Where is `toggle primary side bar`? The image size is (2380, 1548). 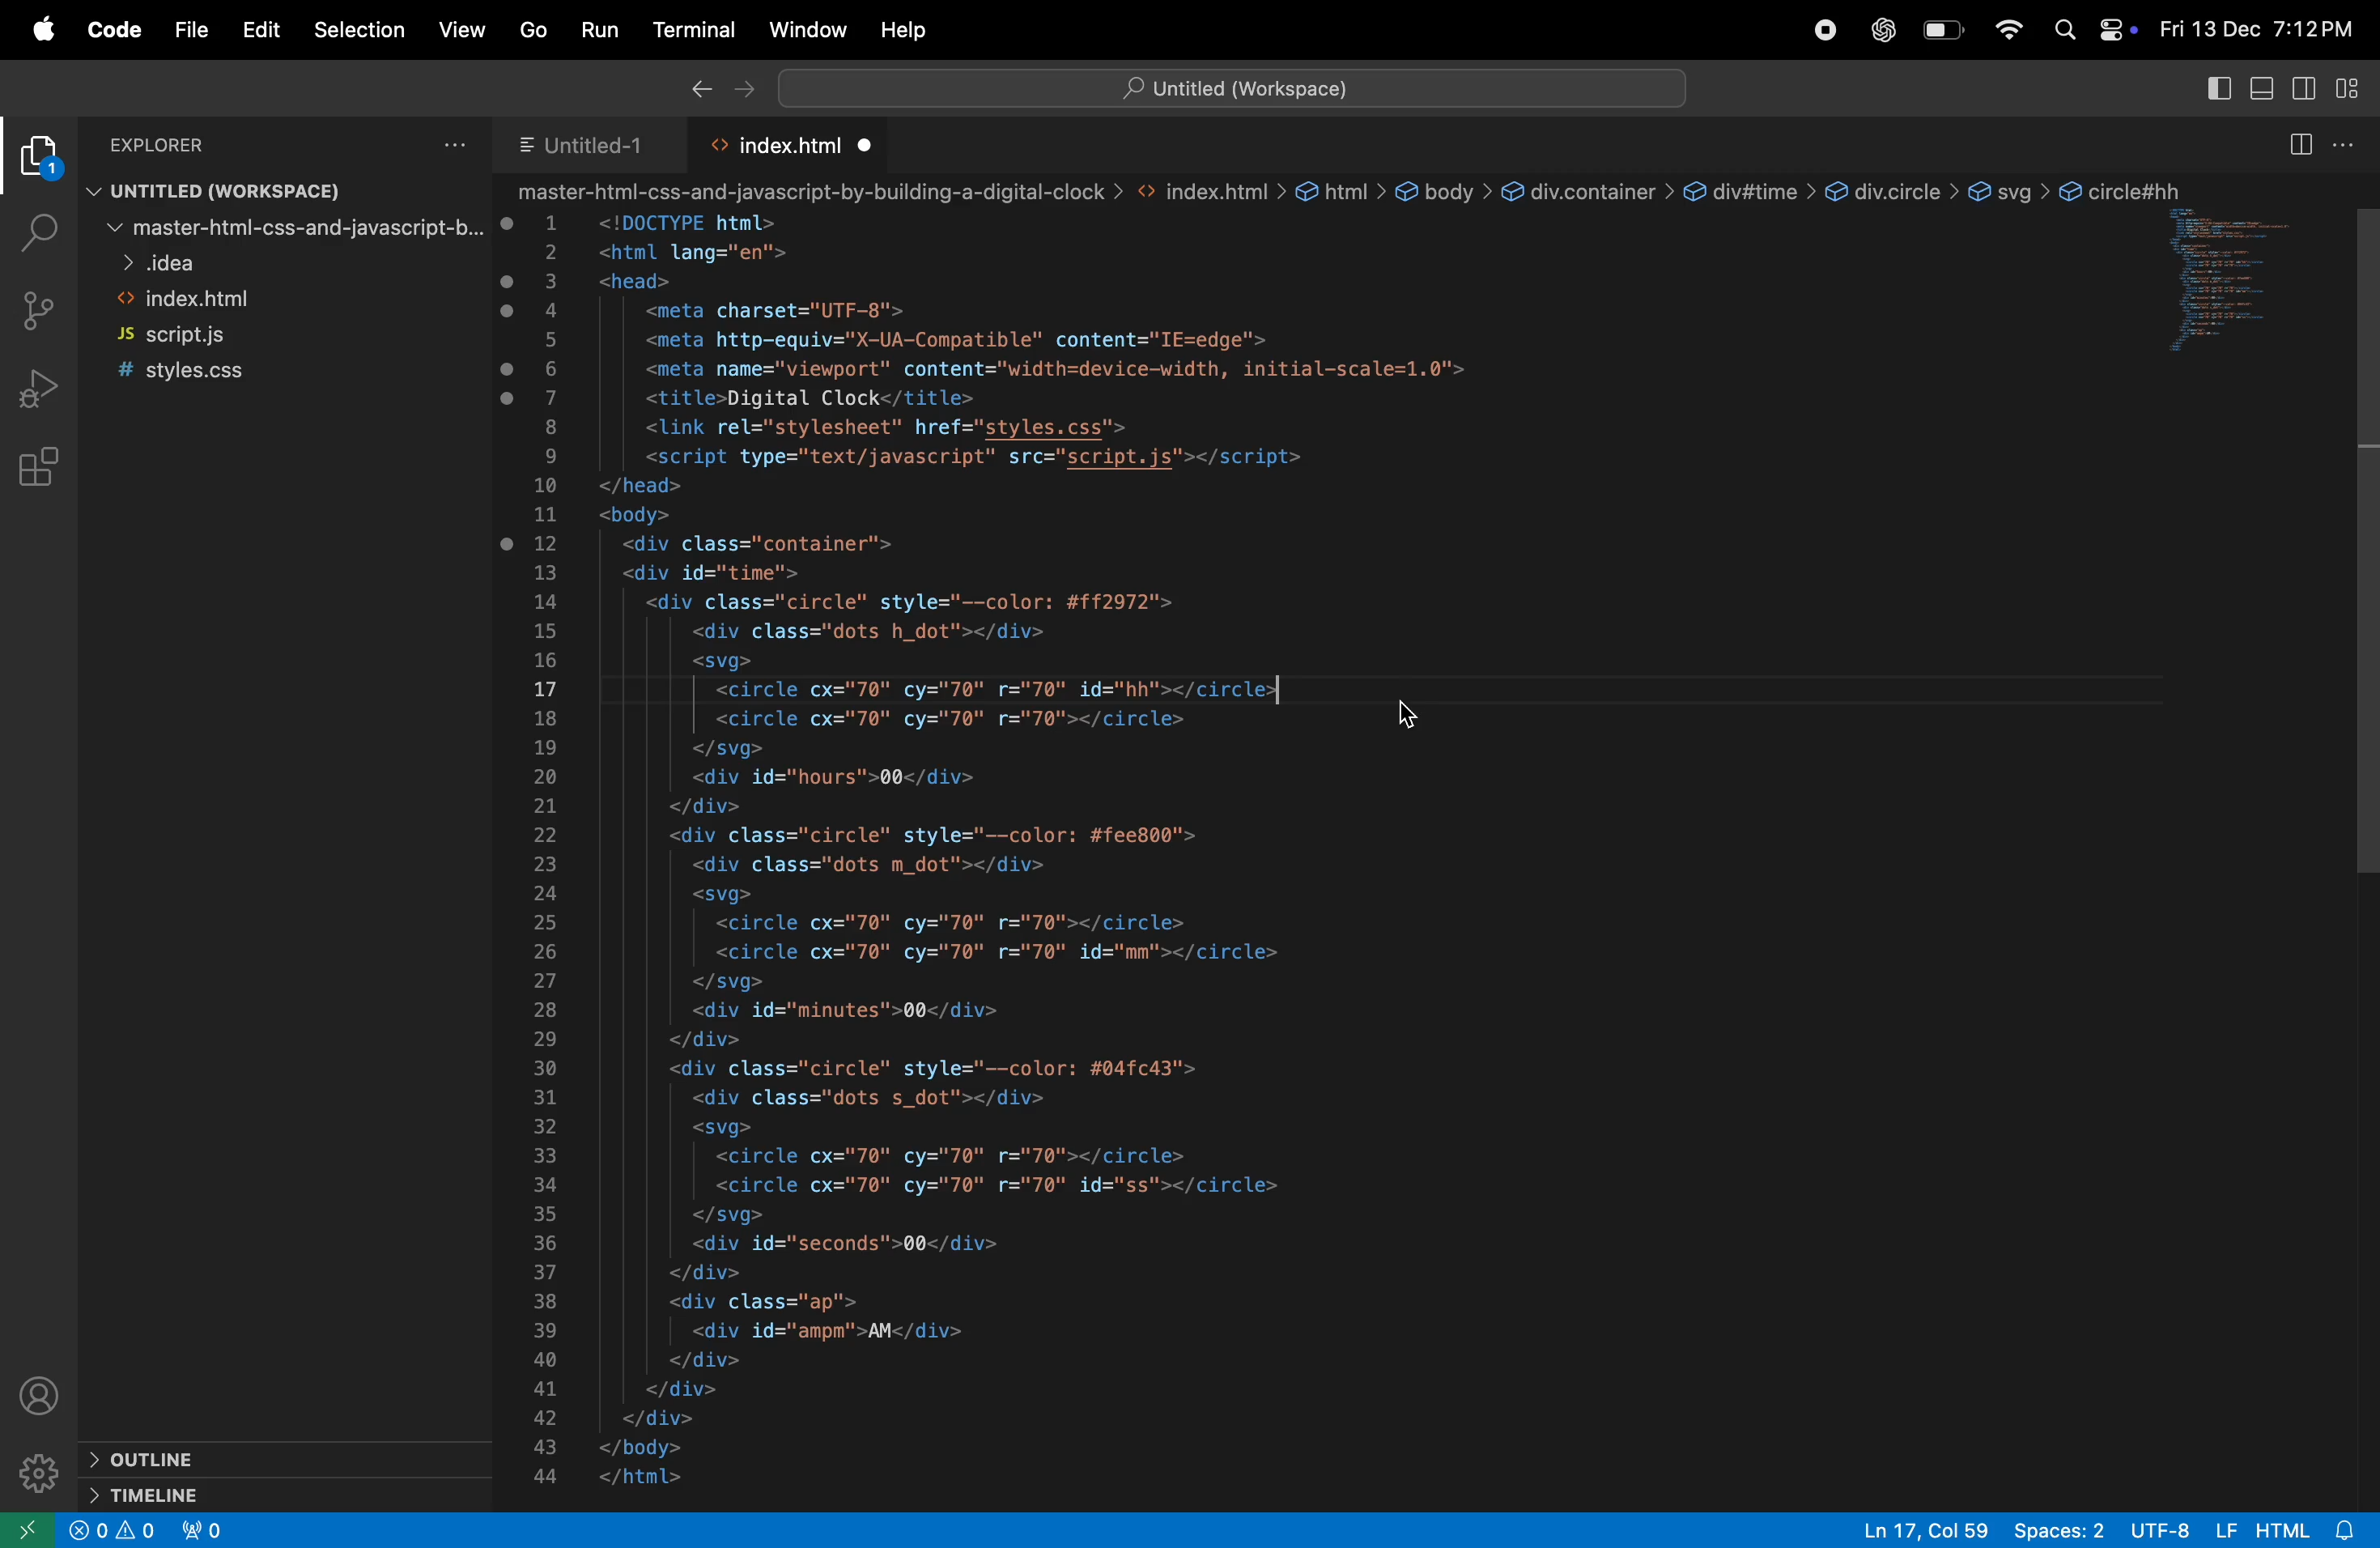
toggle primary side bar is located at coordinates (2217, 90).